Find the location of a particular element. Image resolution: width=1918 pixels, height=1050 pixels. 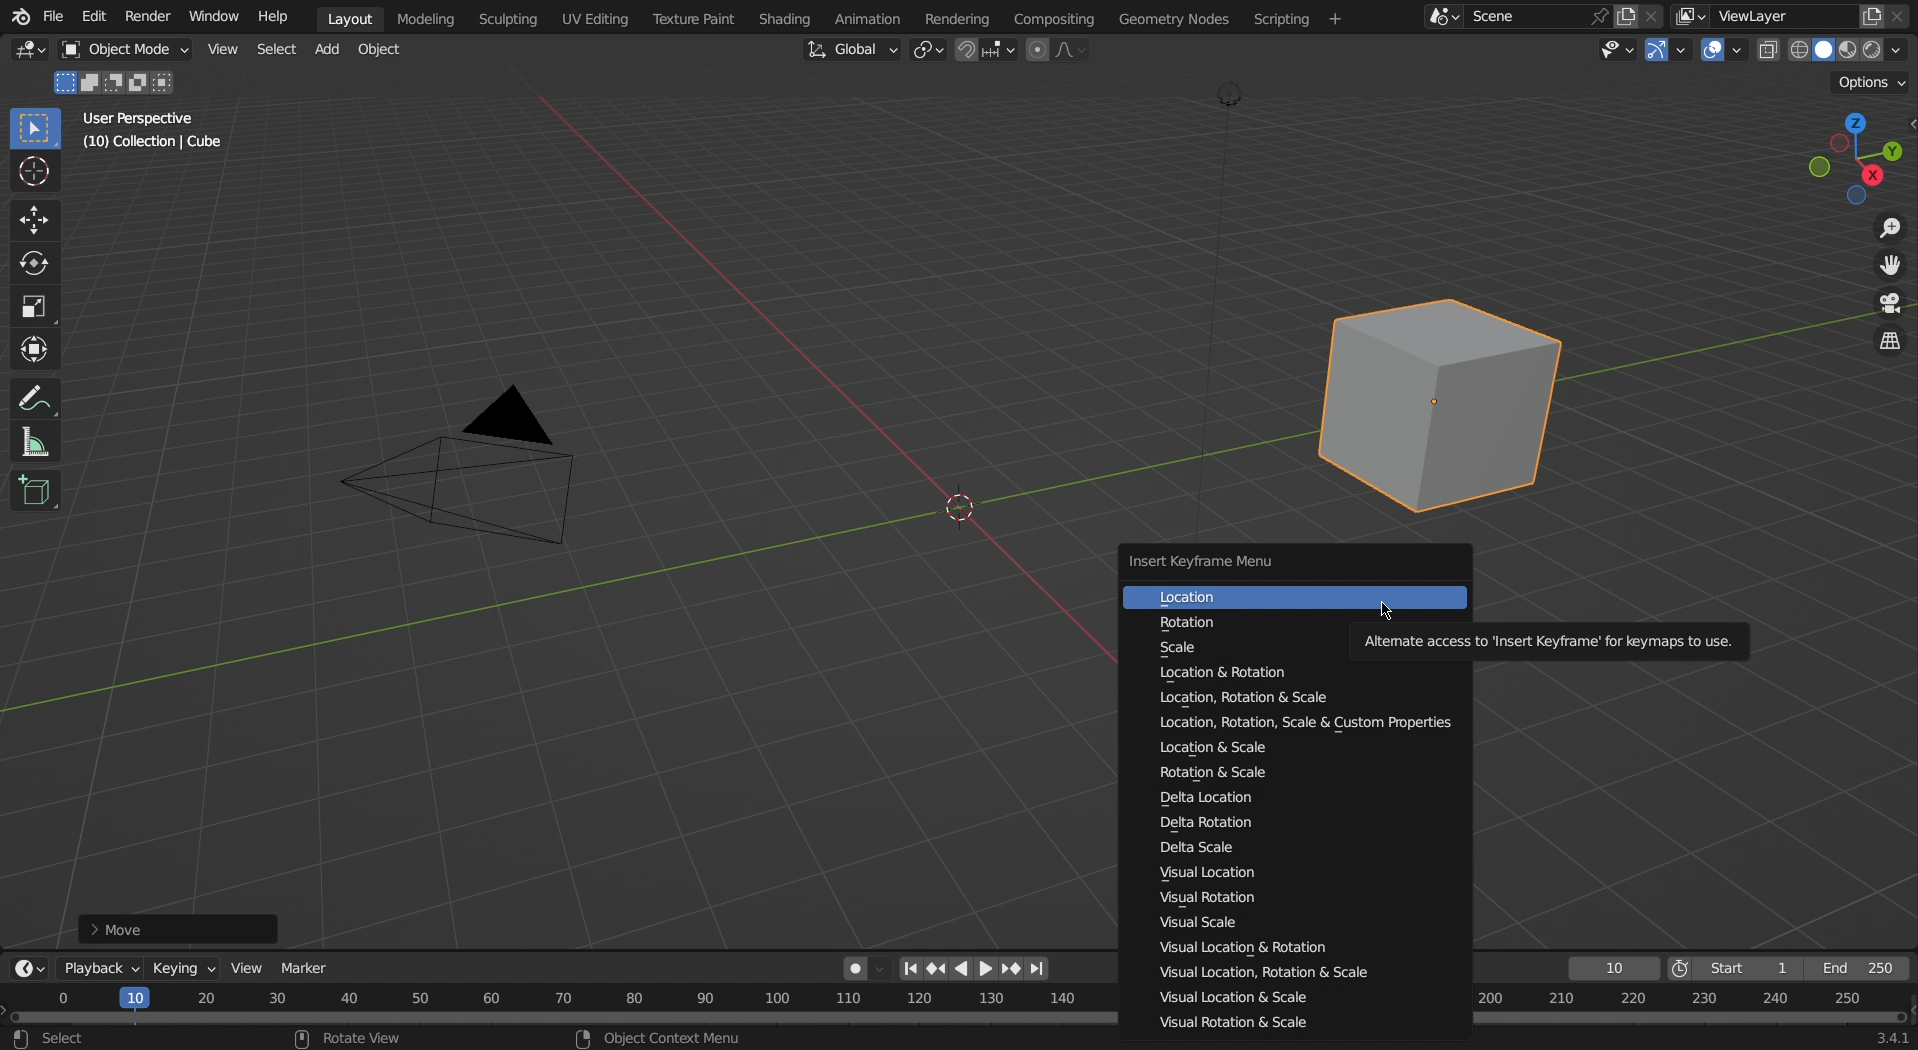

Visual Location, Rotation & Scale is located at coordinates (1251, 973).